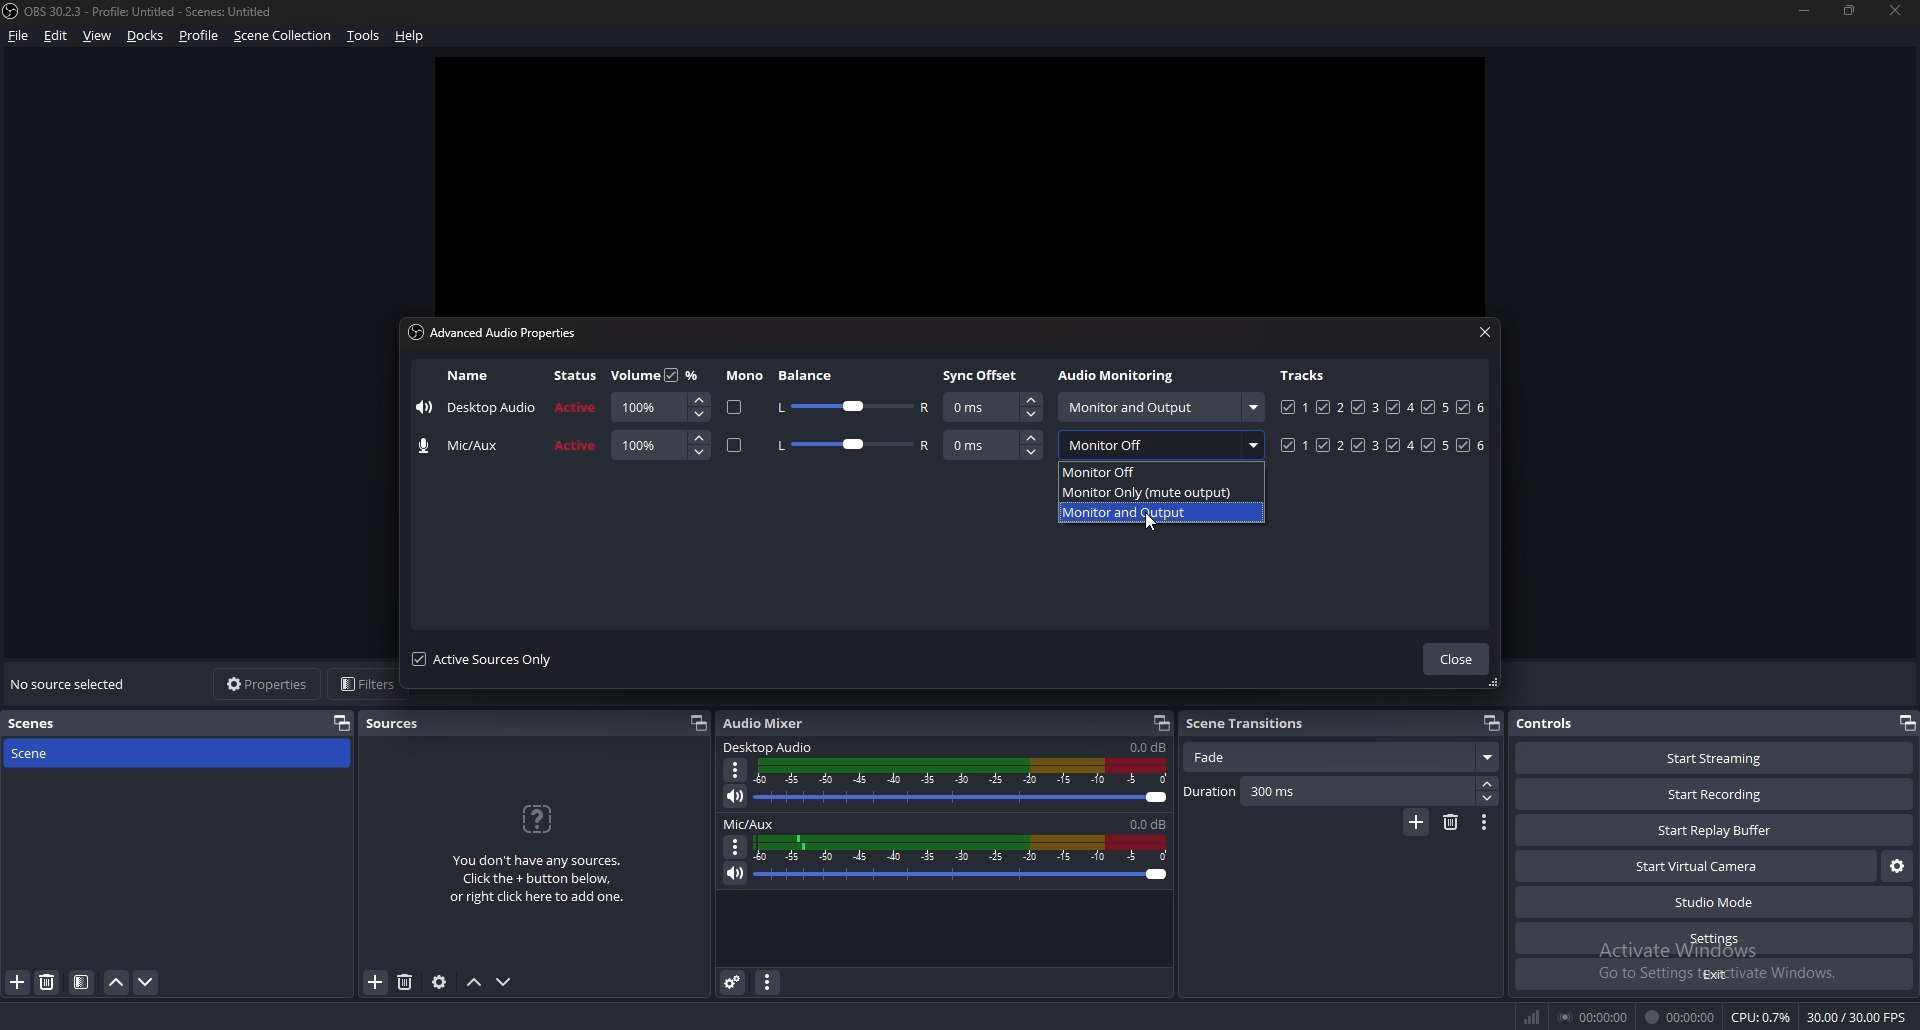  I want to click on CPU: 0.3%, so click(1763, 1018).